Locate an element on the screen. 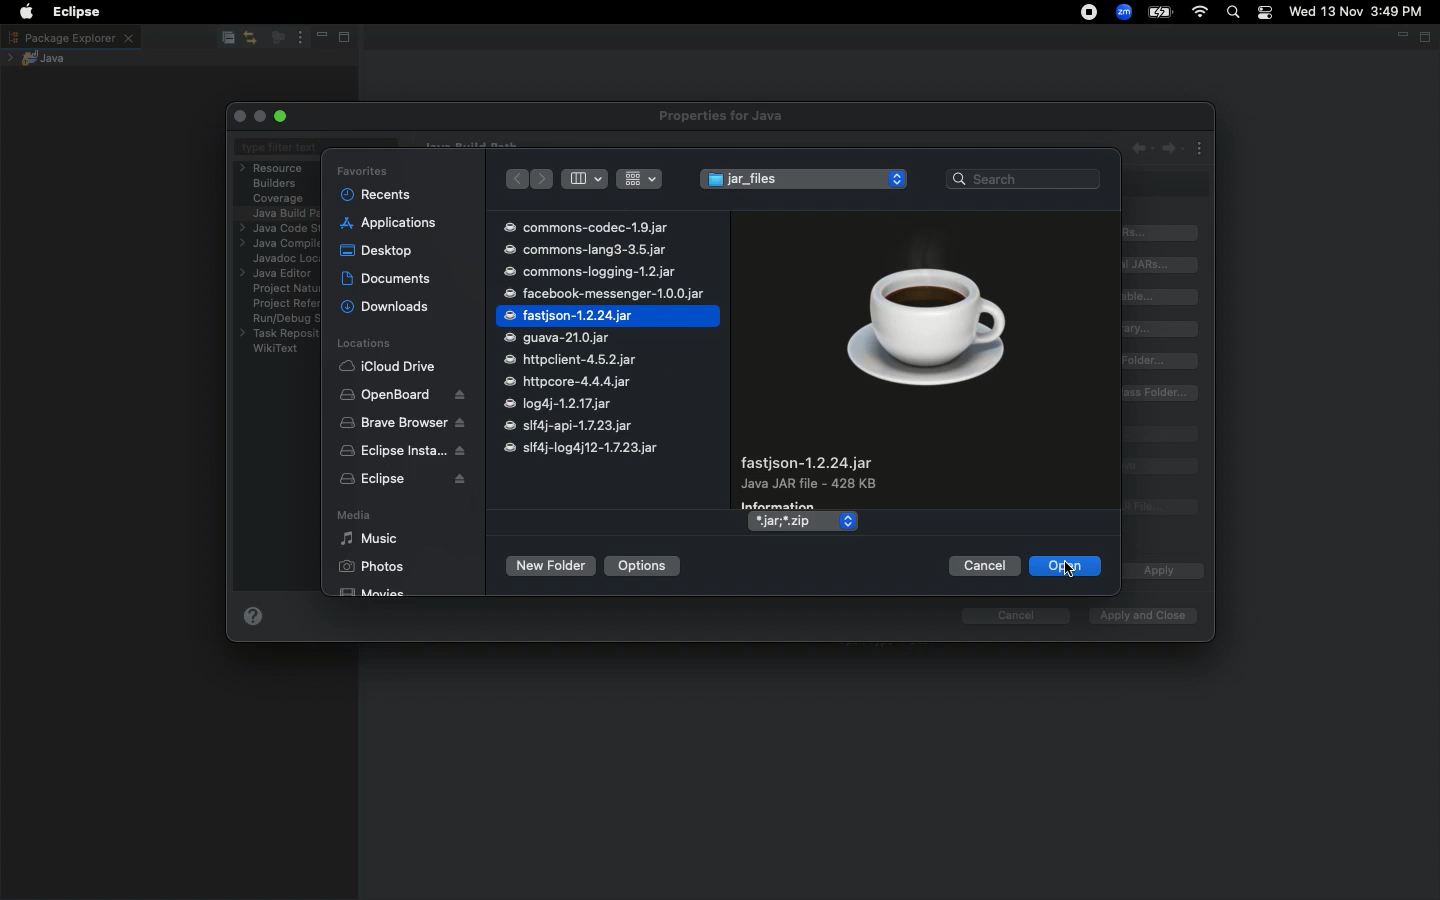 This screenshot has width=1440, height=900. Builders is located at coordinates (275, 184).